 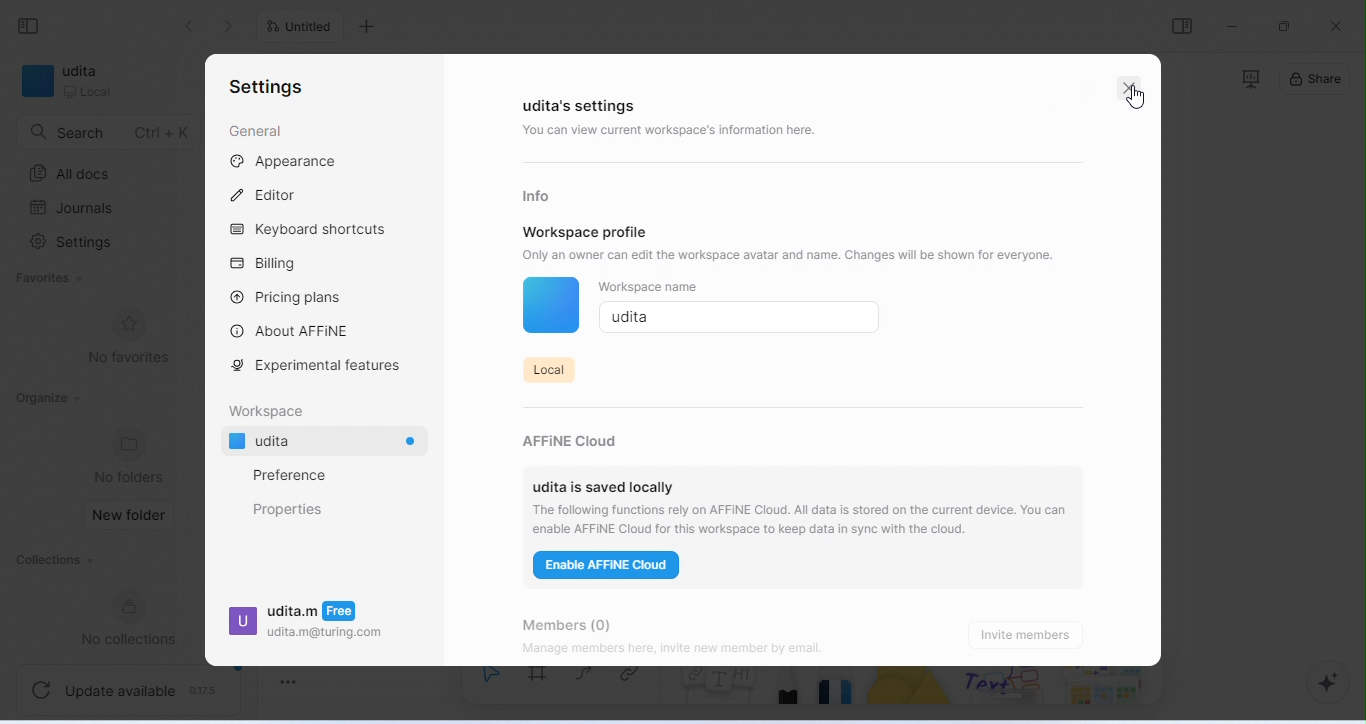 I want to click on new collections, so click(x=137, y=618).